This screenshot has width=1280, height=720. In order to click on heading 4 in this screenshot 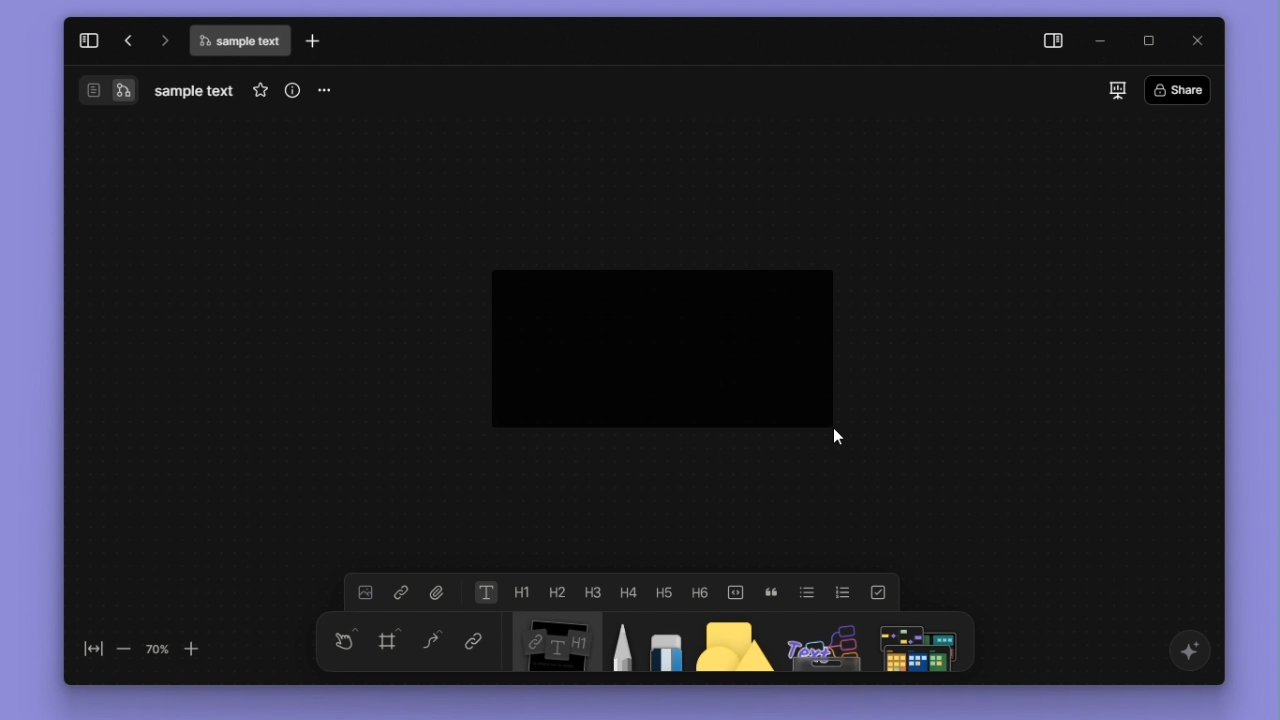, I will do `click(629, 591)`.